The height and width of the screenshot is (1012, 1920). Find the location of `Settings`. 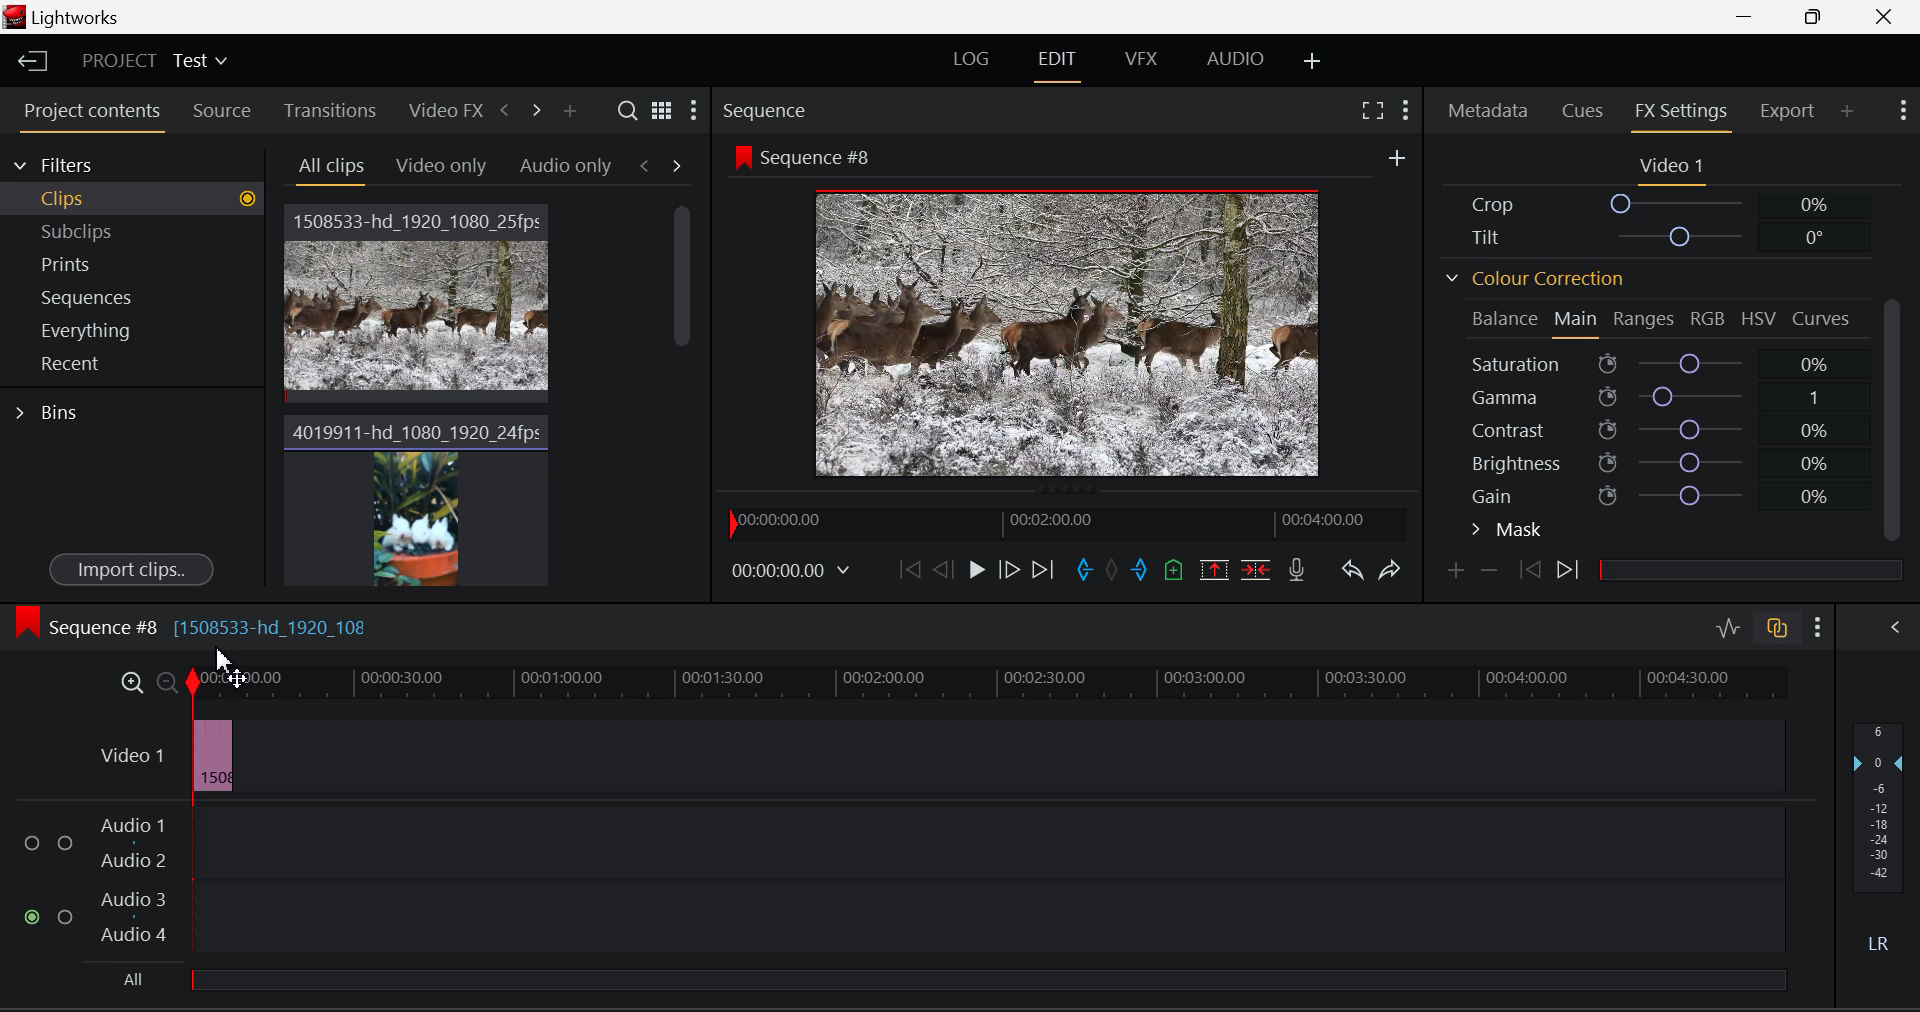

Settings is located at coordinates (697, 111).